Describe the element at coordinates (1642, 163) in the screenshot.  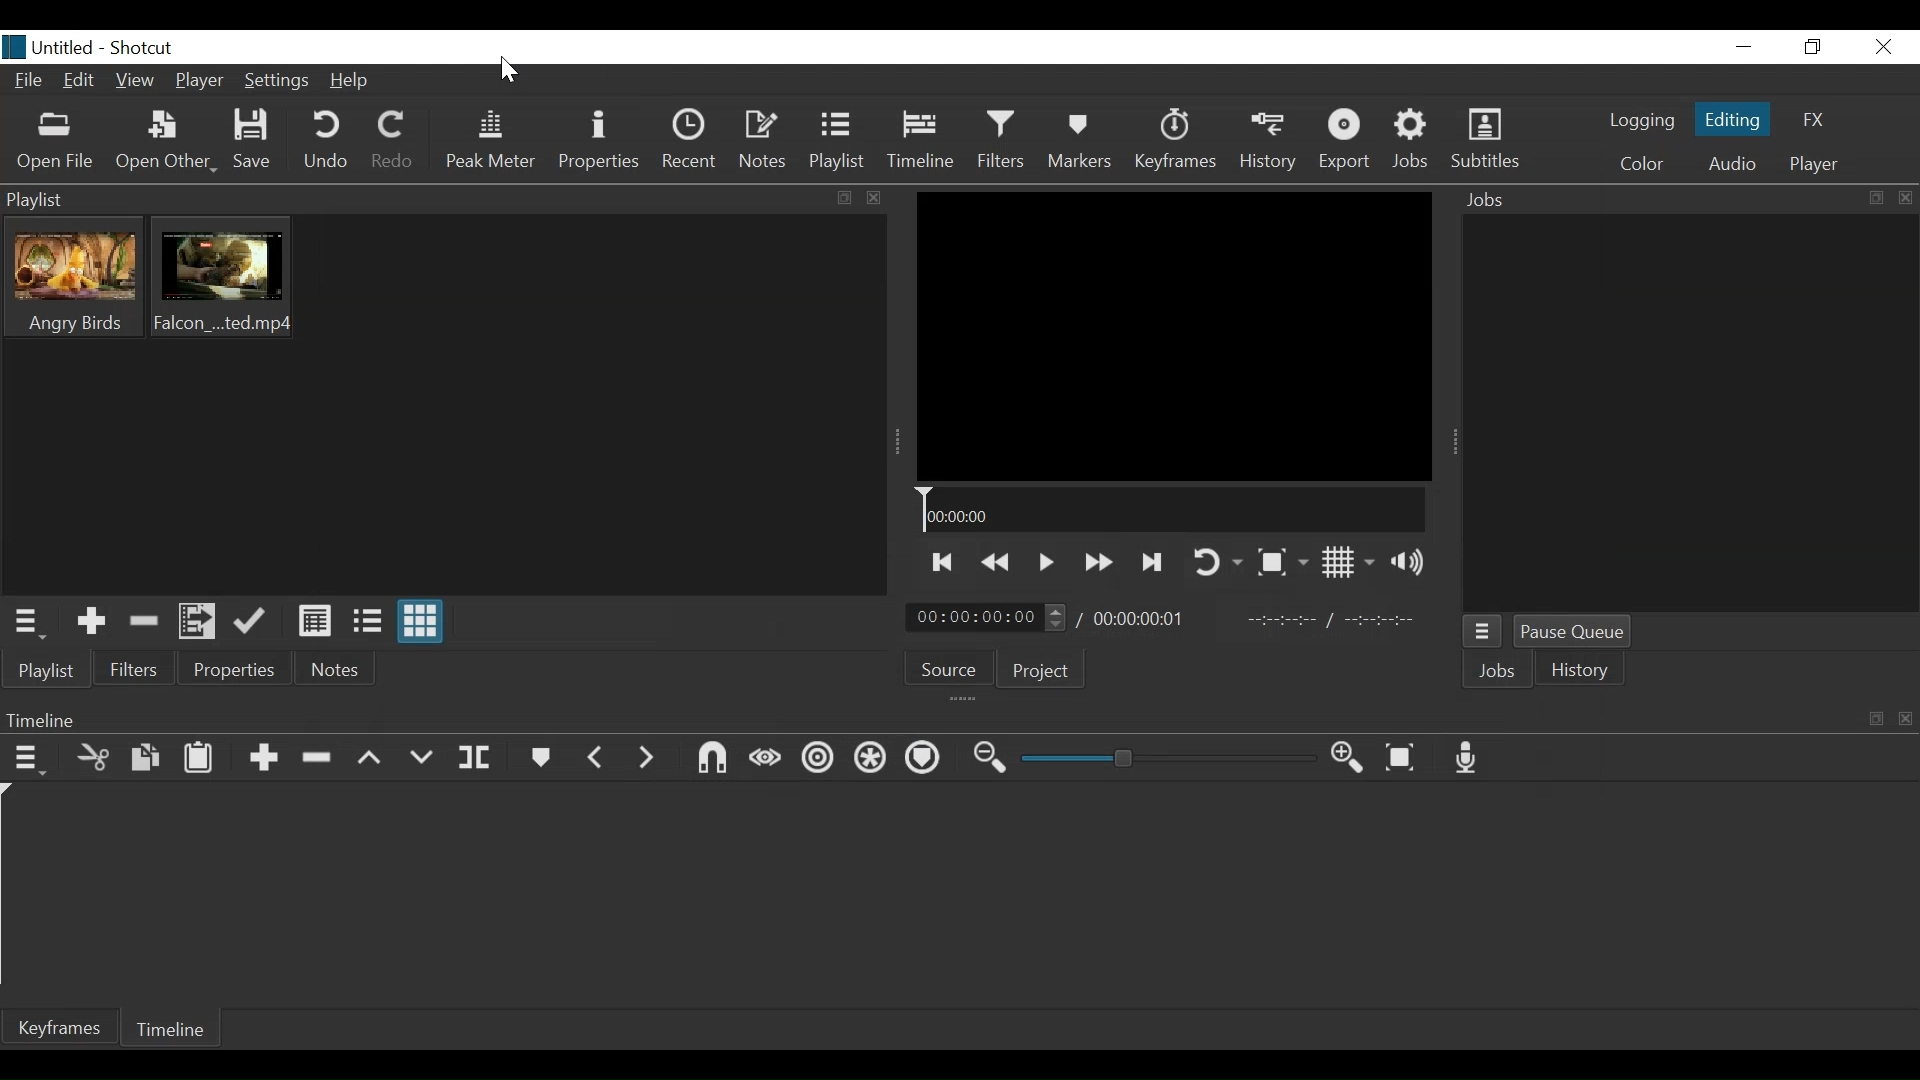
I see `Color` at that location.